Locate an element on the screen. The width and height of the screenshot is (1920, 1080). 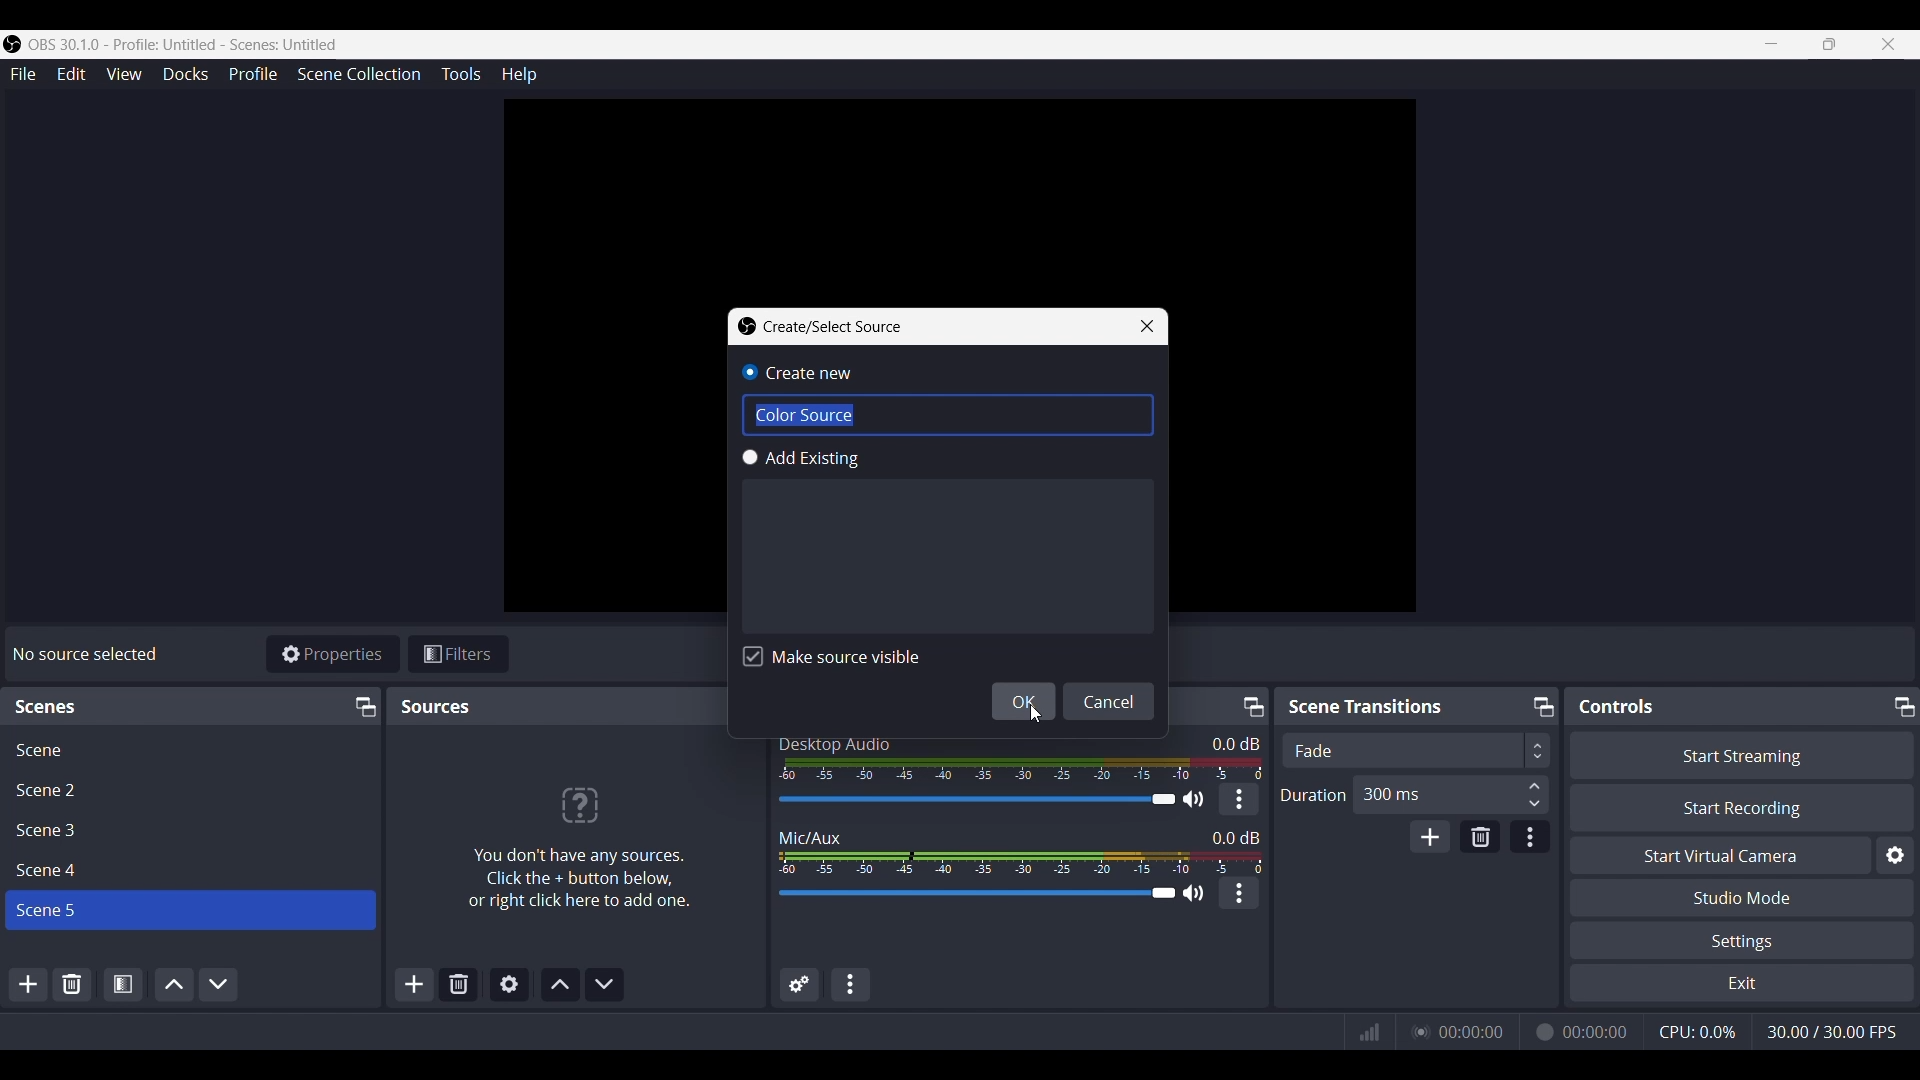
30.00/30.00 FPS is located at coordinates (1831, 1031).